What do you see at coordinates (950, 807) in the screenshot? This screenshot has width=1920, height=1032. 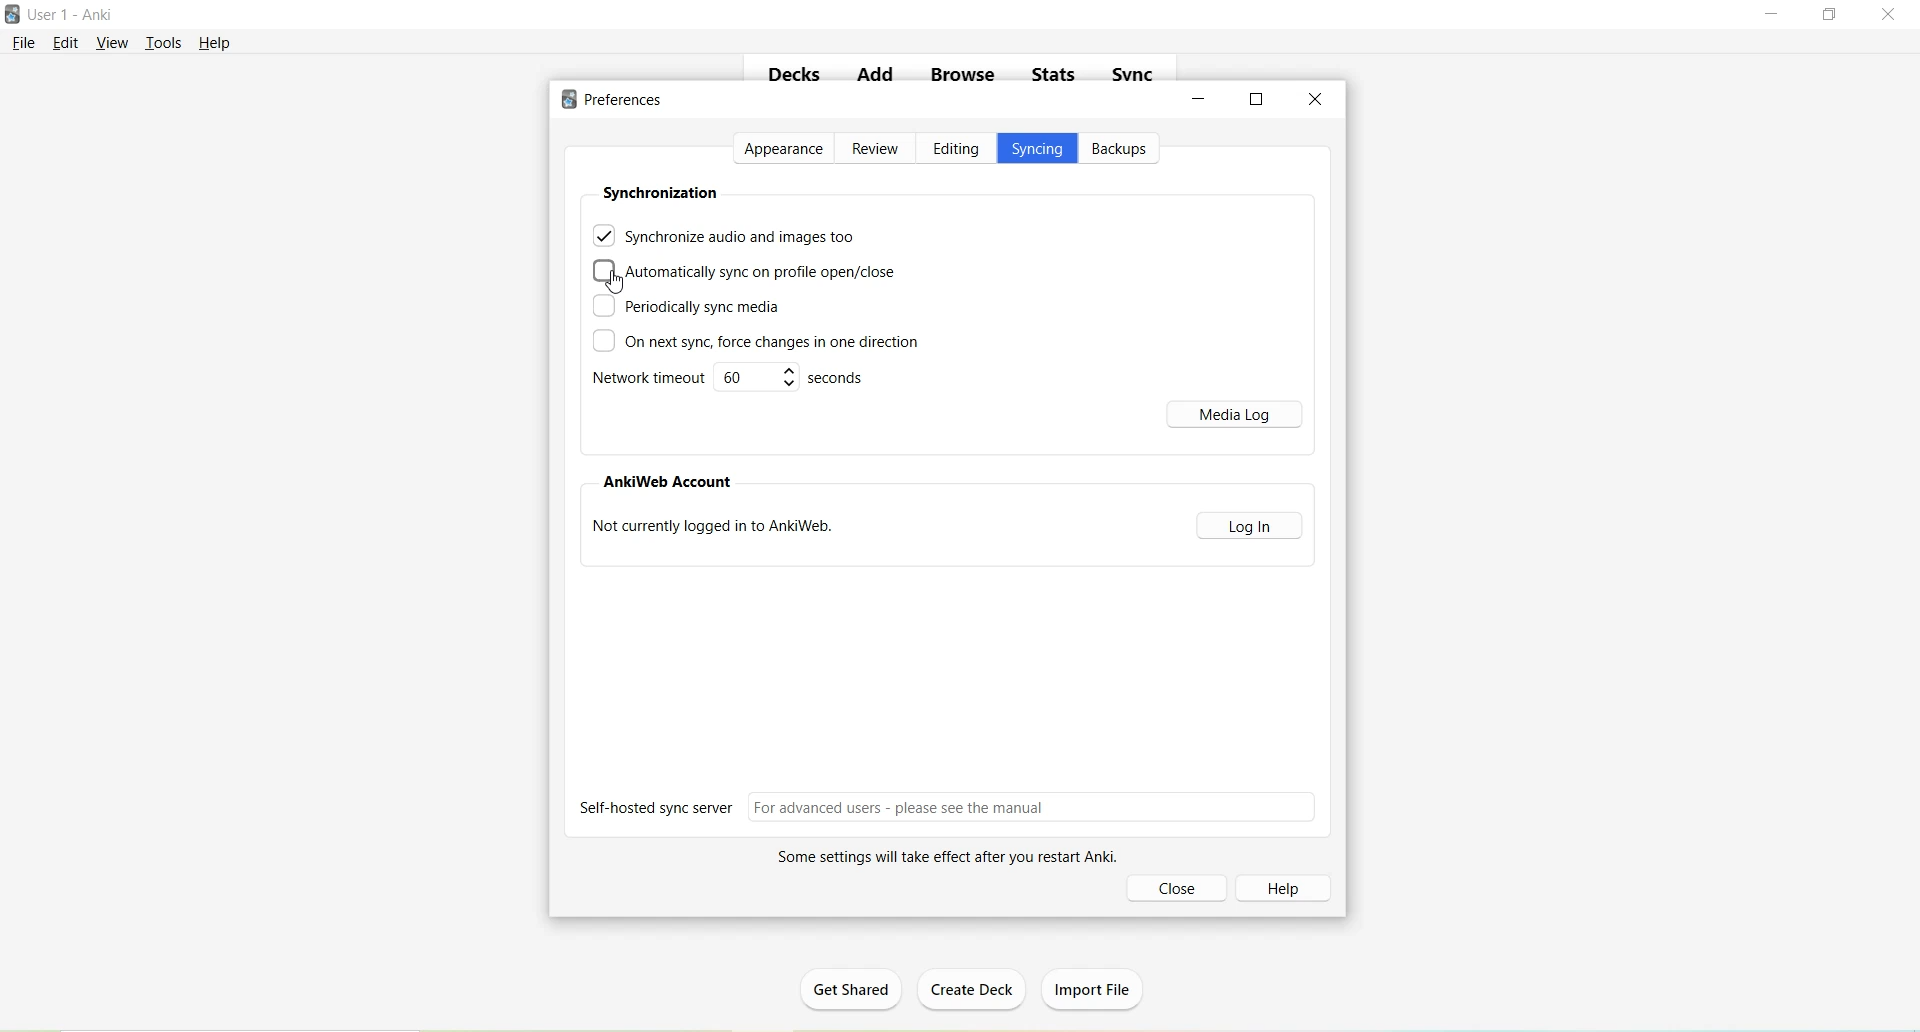 I see `Self-hosted sync server` at bounding box center [950, 807].